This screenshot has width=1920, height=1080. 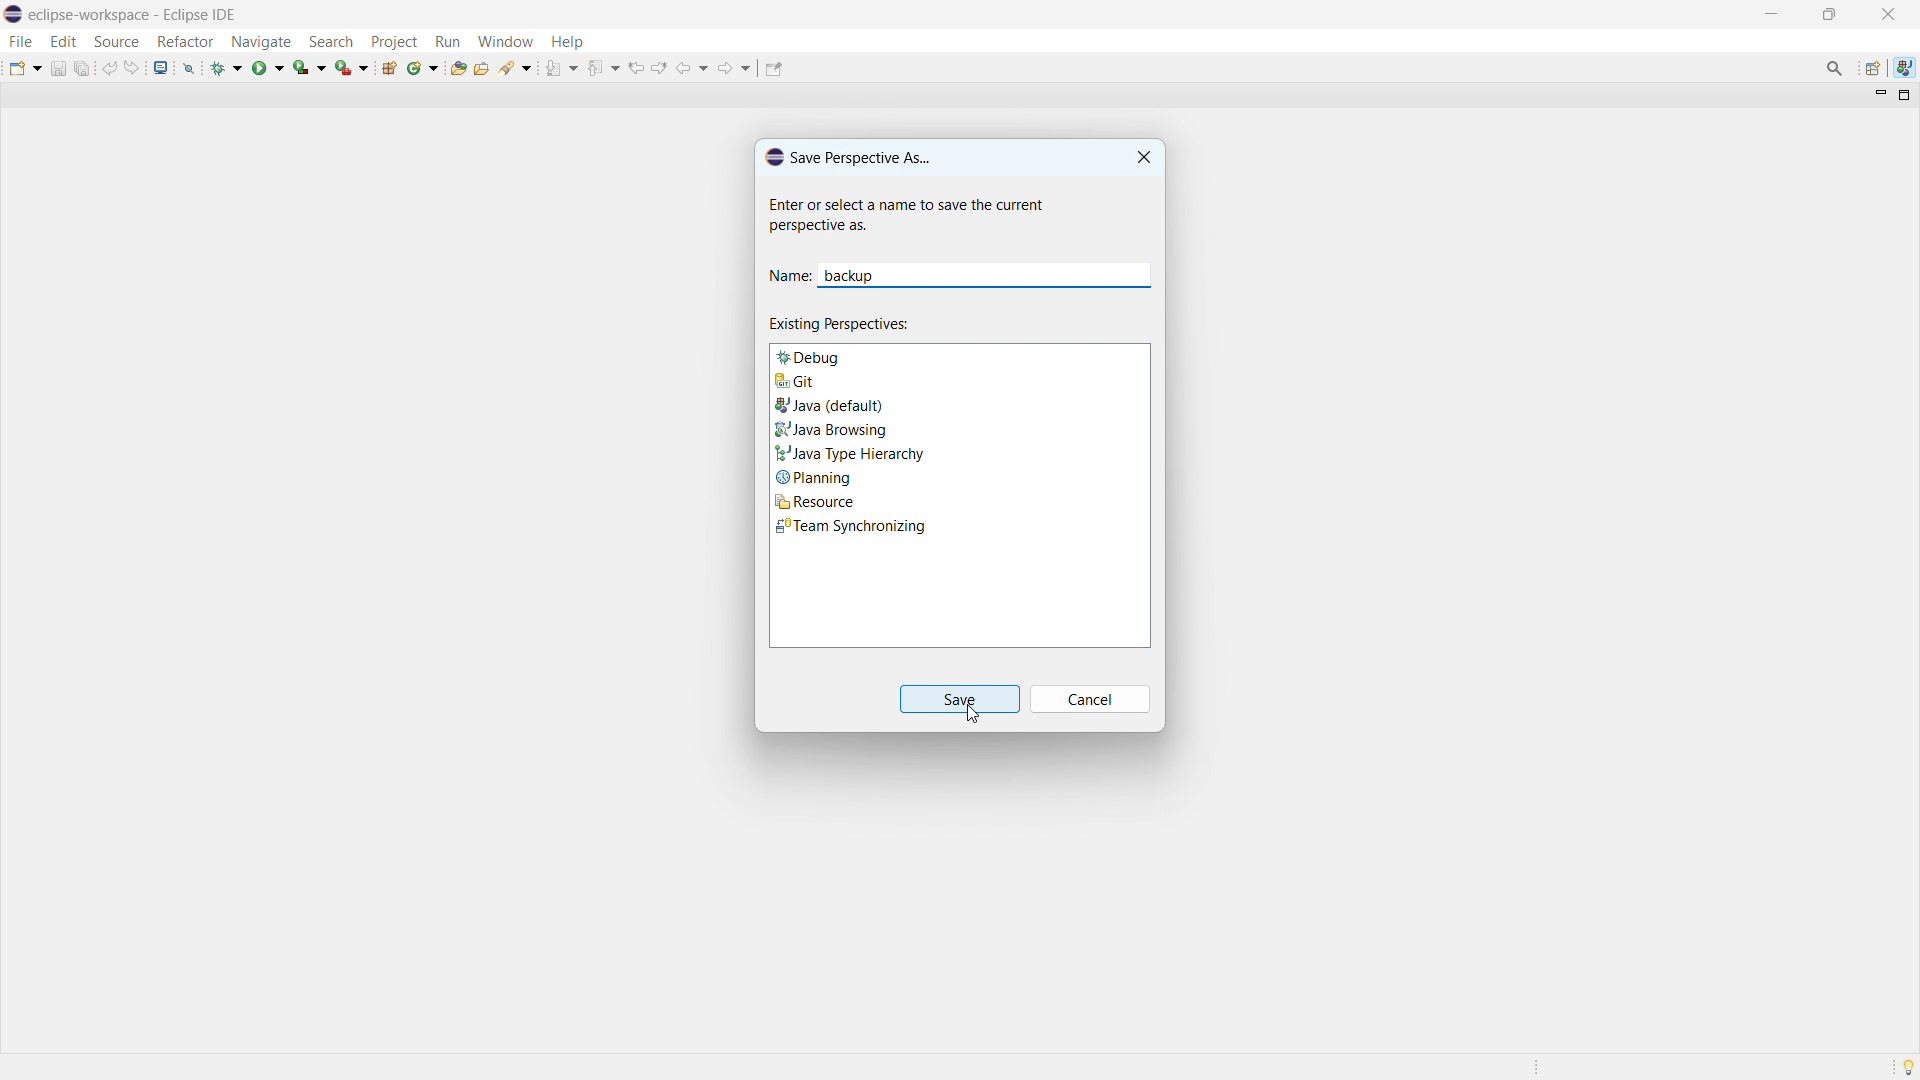 I want to click on search, so click(x=331, y=41).